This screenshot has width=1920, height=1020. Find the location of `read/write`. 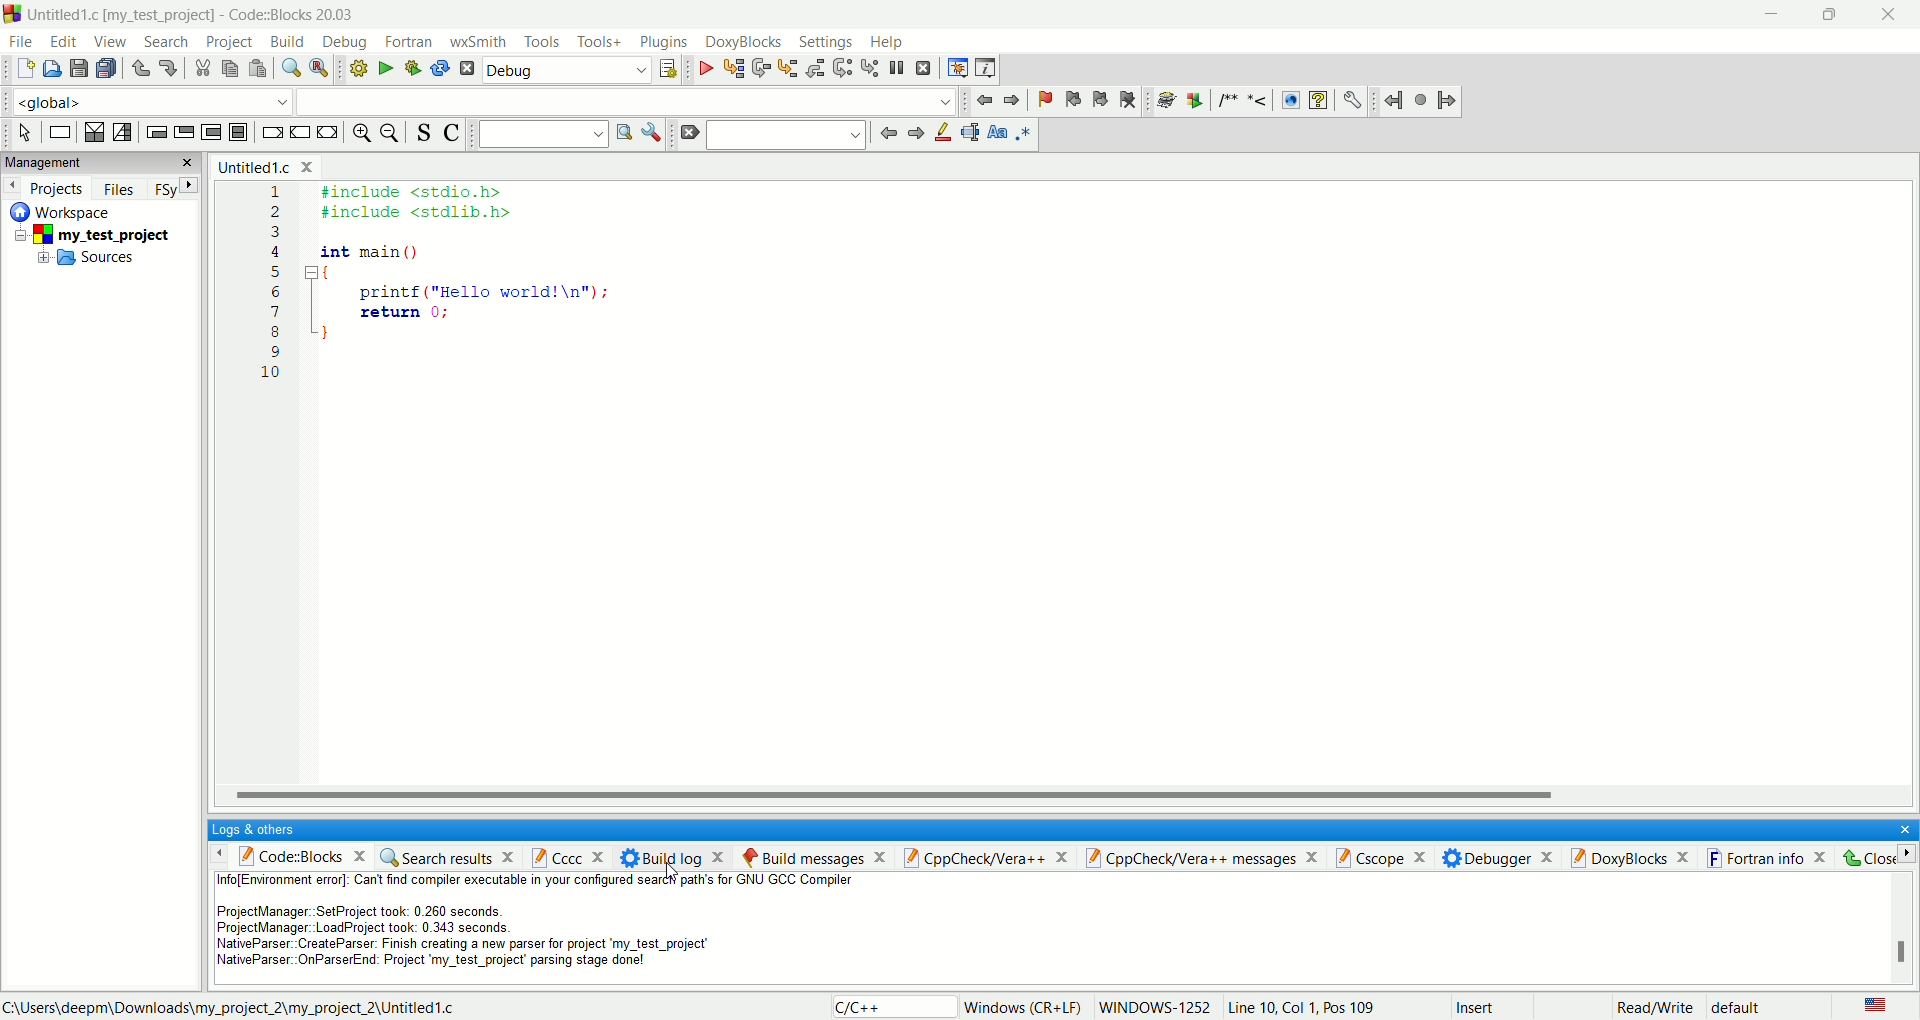

read/write is located at coordinates (1655, 1008).